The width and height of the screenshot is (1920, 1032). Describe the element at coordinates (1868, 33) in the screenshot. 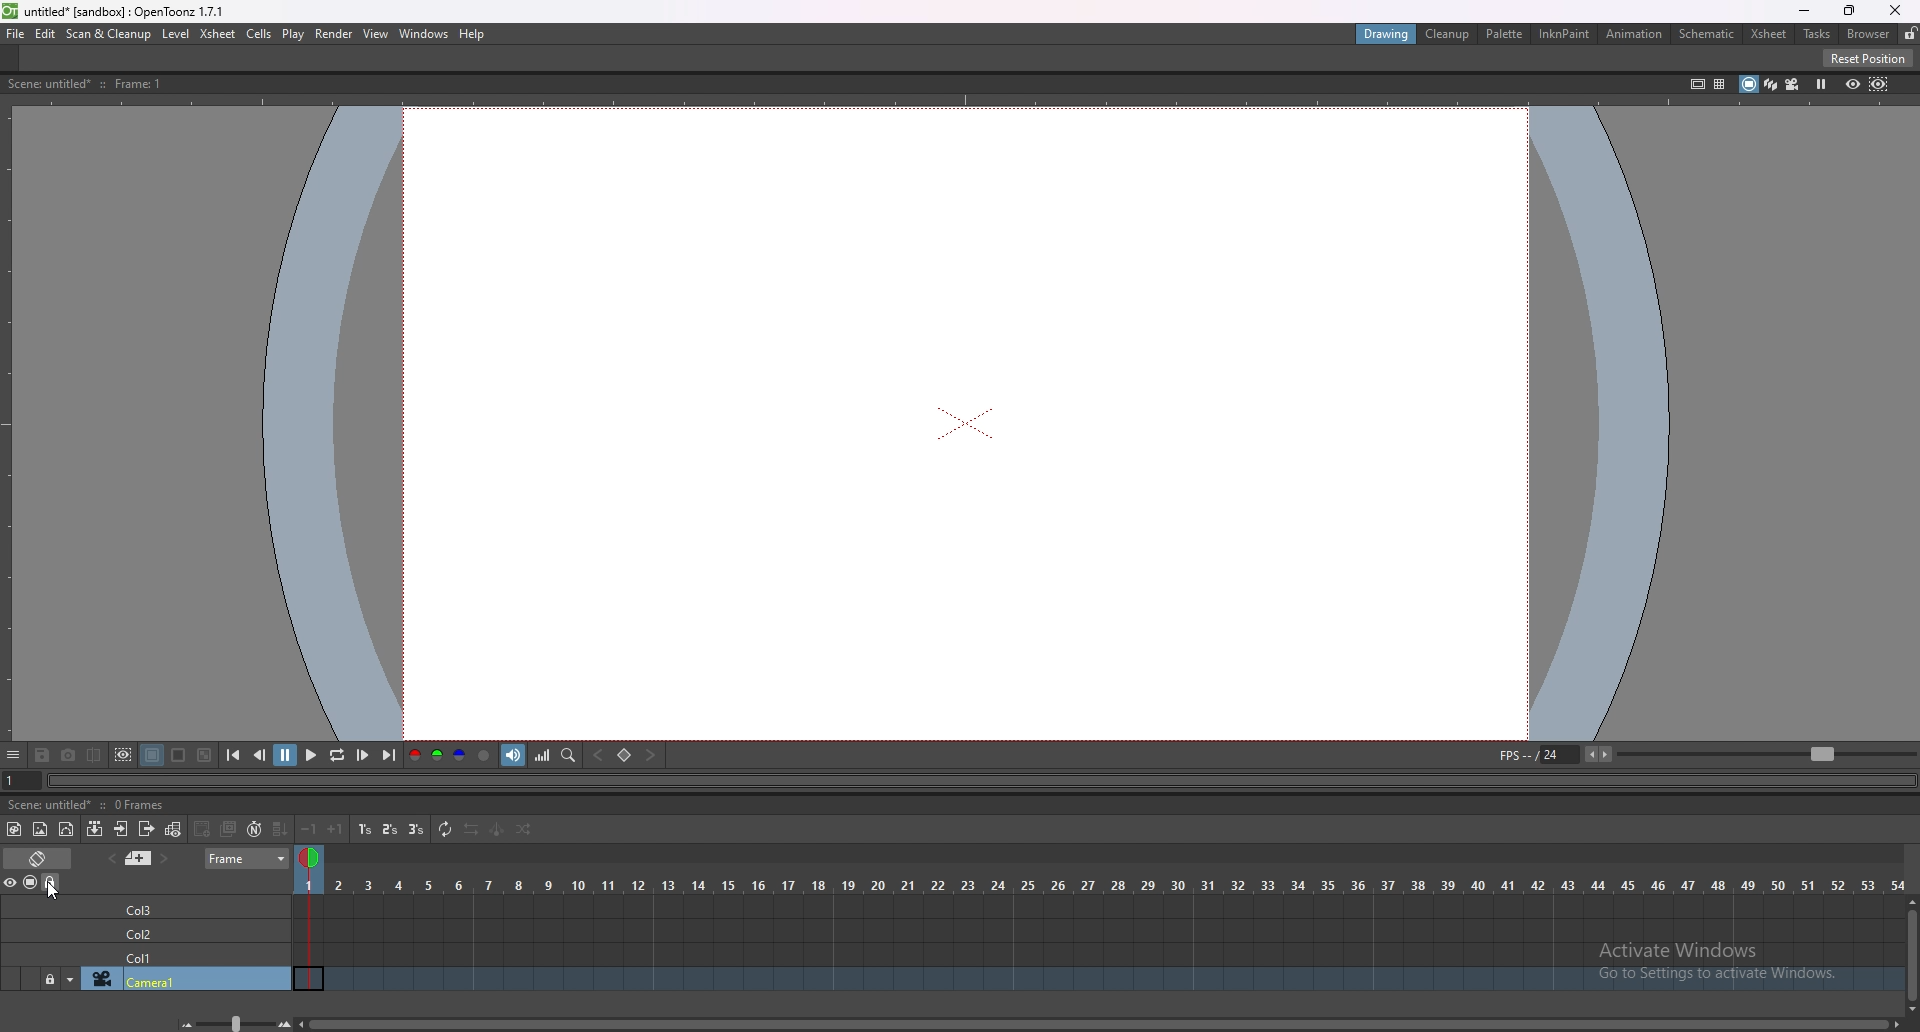

I see `browser` at that location.